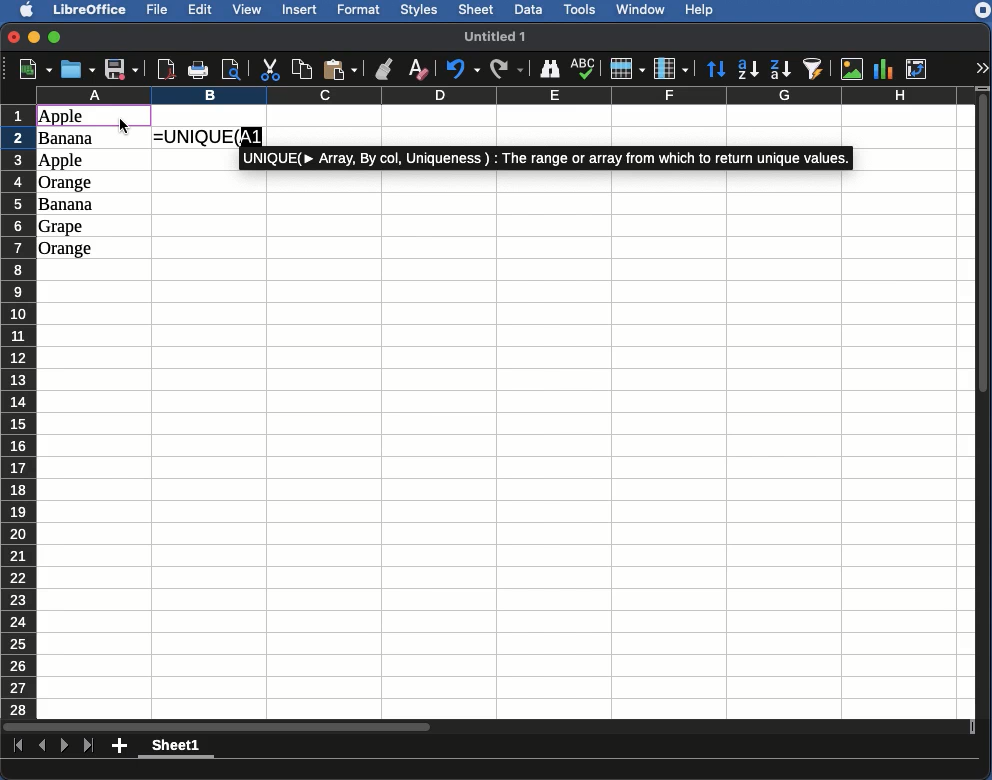 This screenshot has width=992, height=780. Describe the element at coordinates (750, 69) in the screenshot. I see `Ascending` at that location.